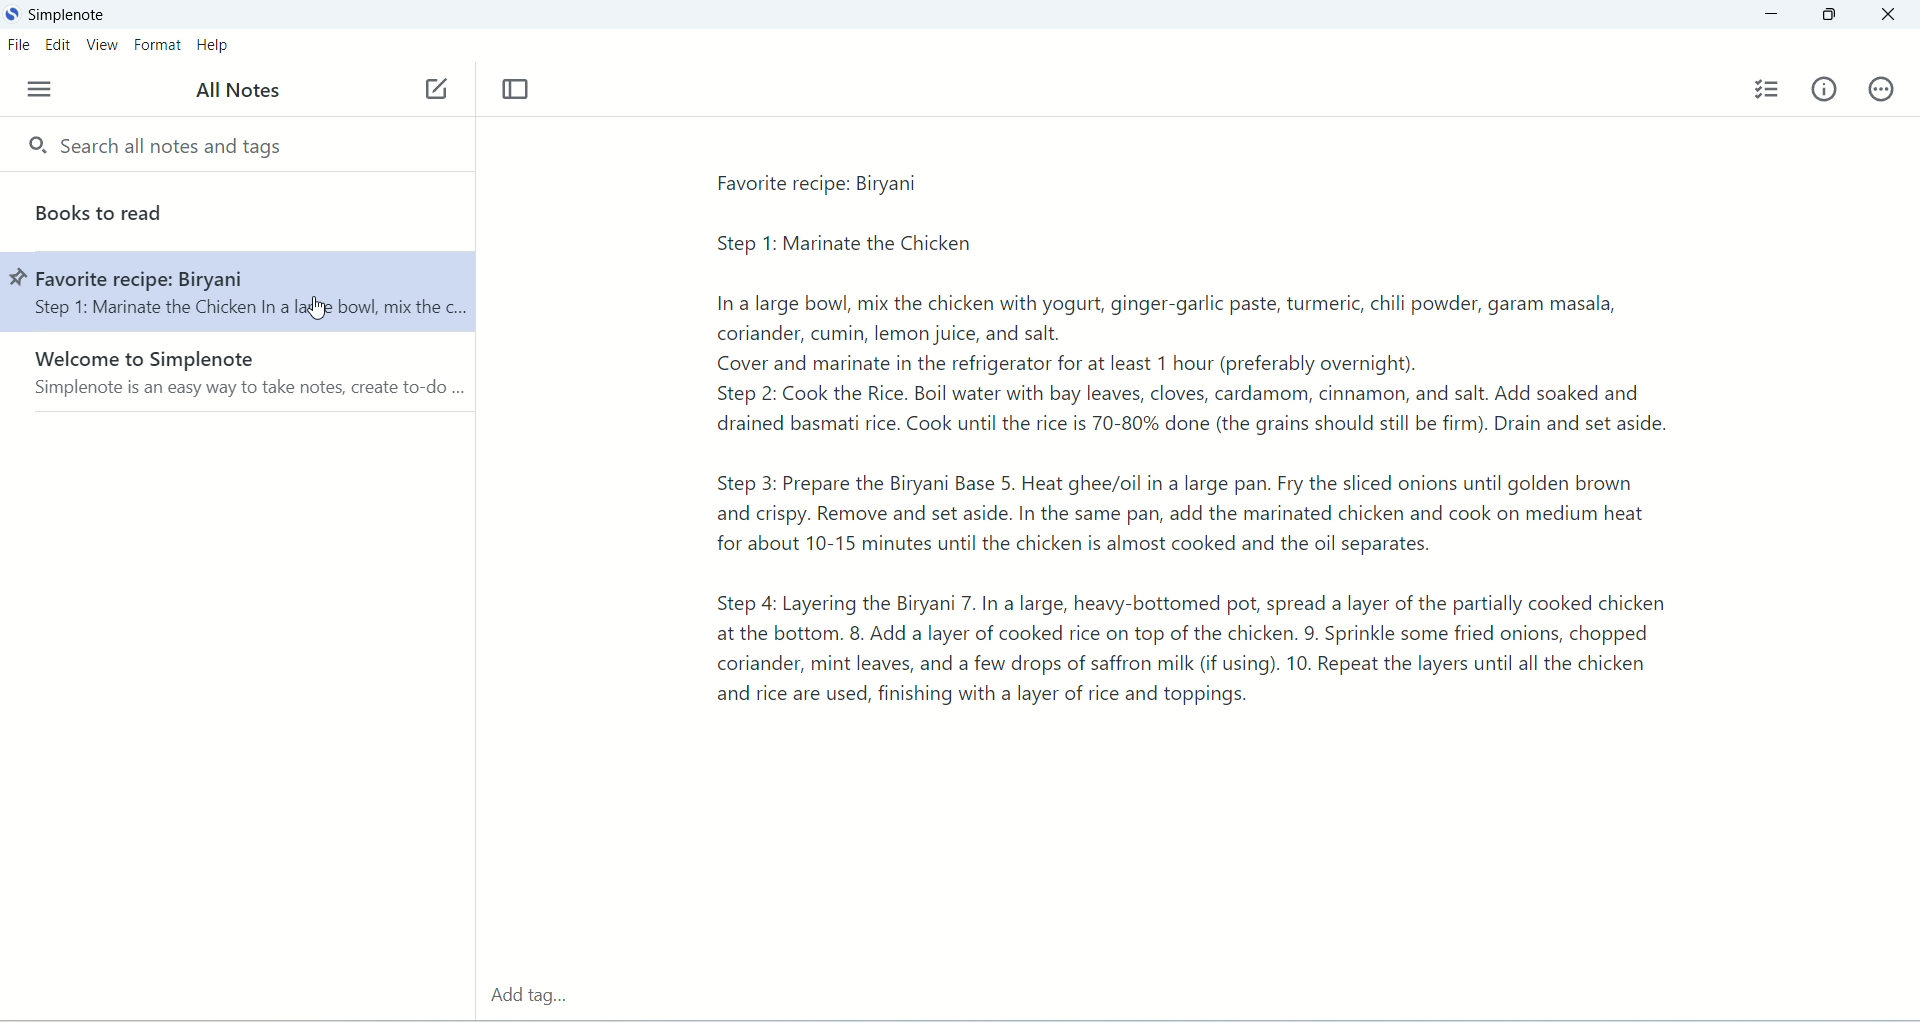 Image resolution: width=1920 pixels, height=1022 pixels. Describe the element at coordinates (517, 89) in the screenshot. I see `toggle focus mode` at that location.